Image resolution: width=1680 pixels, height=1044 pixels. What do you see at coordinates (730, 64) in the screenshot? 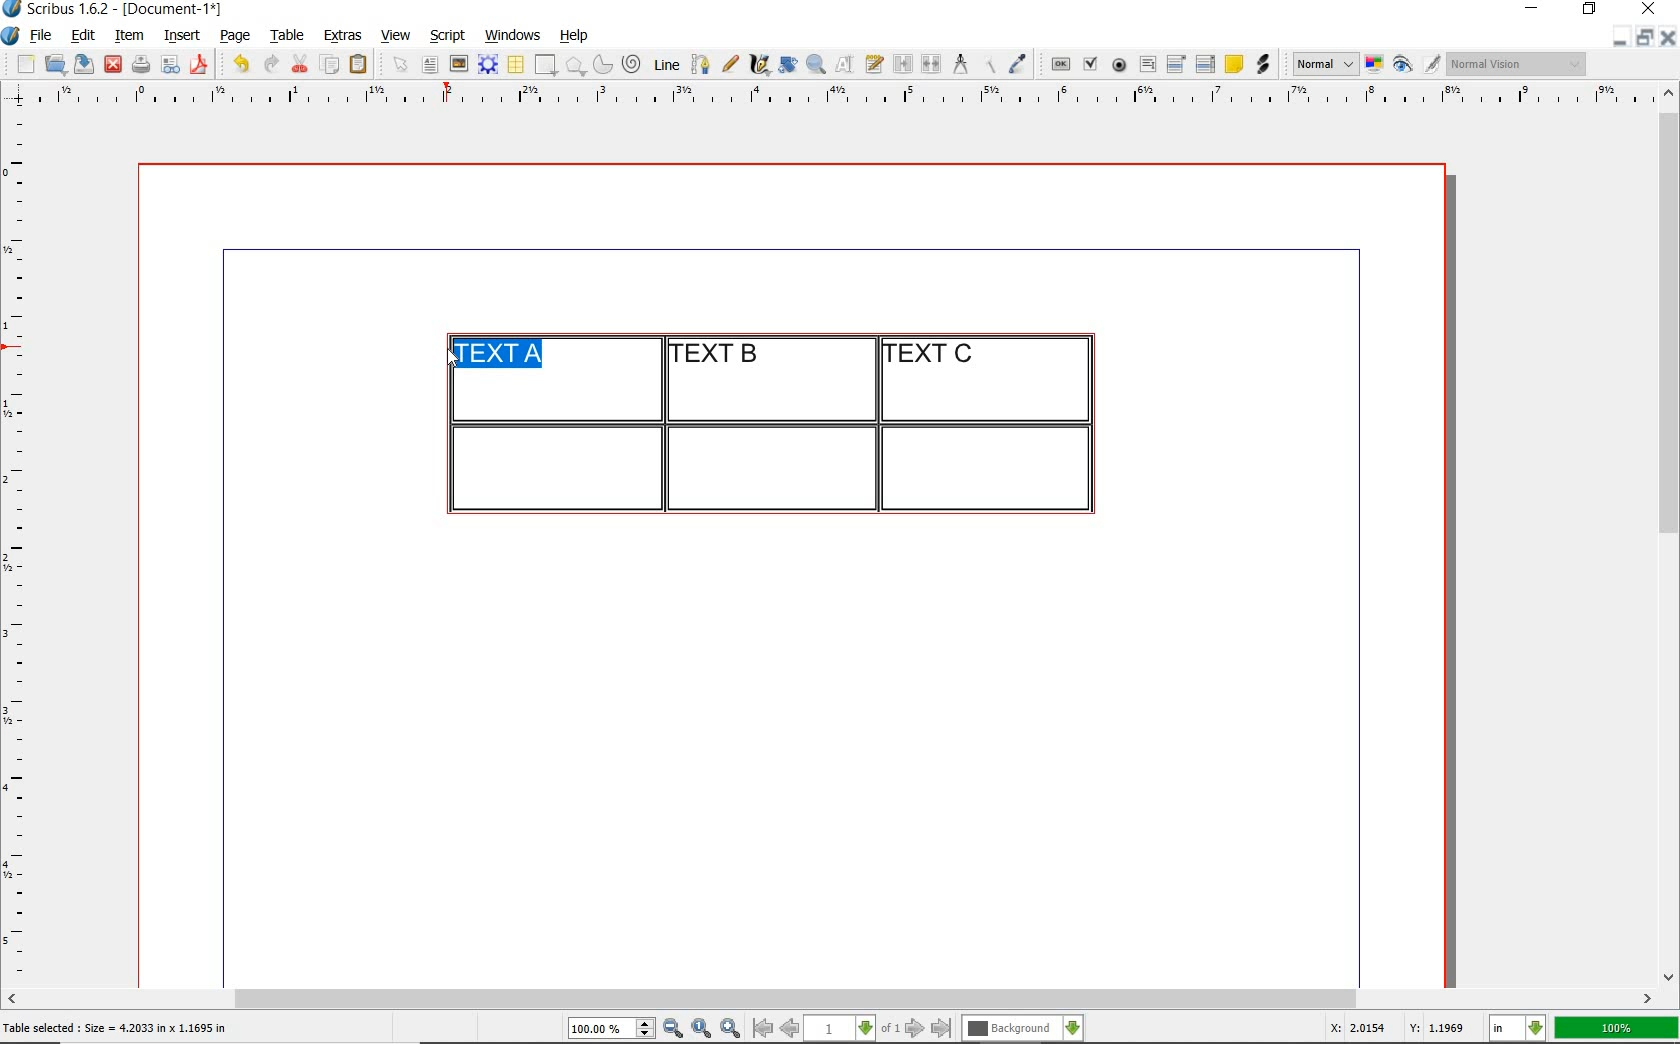
I see `freehand line` at bounding box center [730, 64].